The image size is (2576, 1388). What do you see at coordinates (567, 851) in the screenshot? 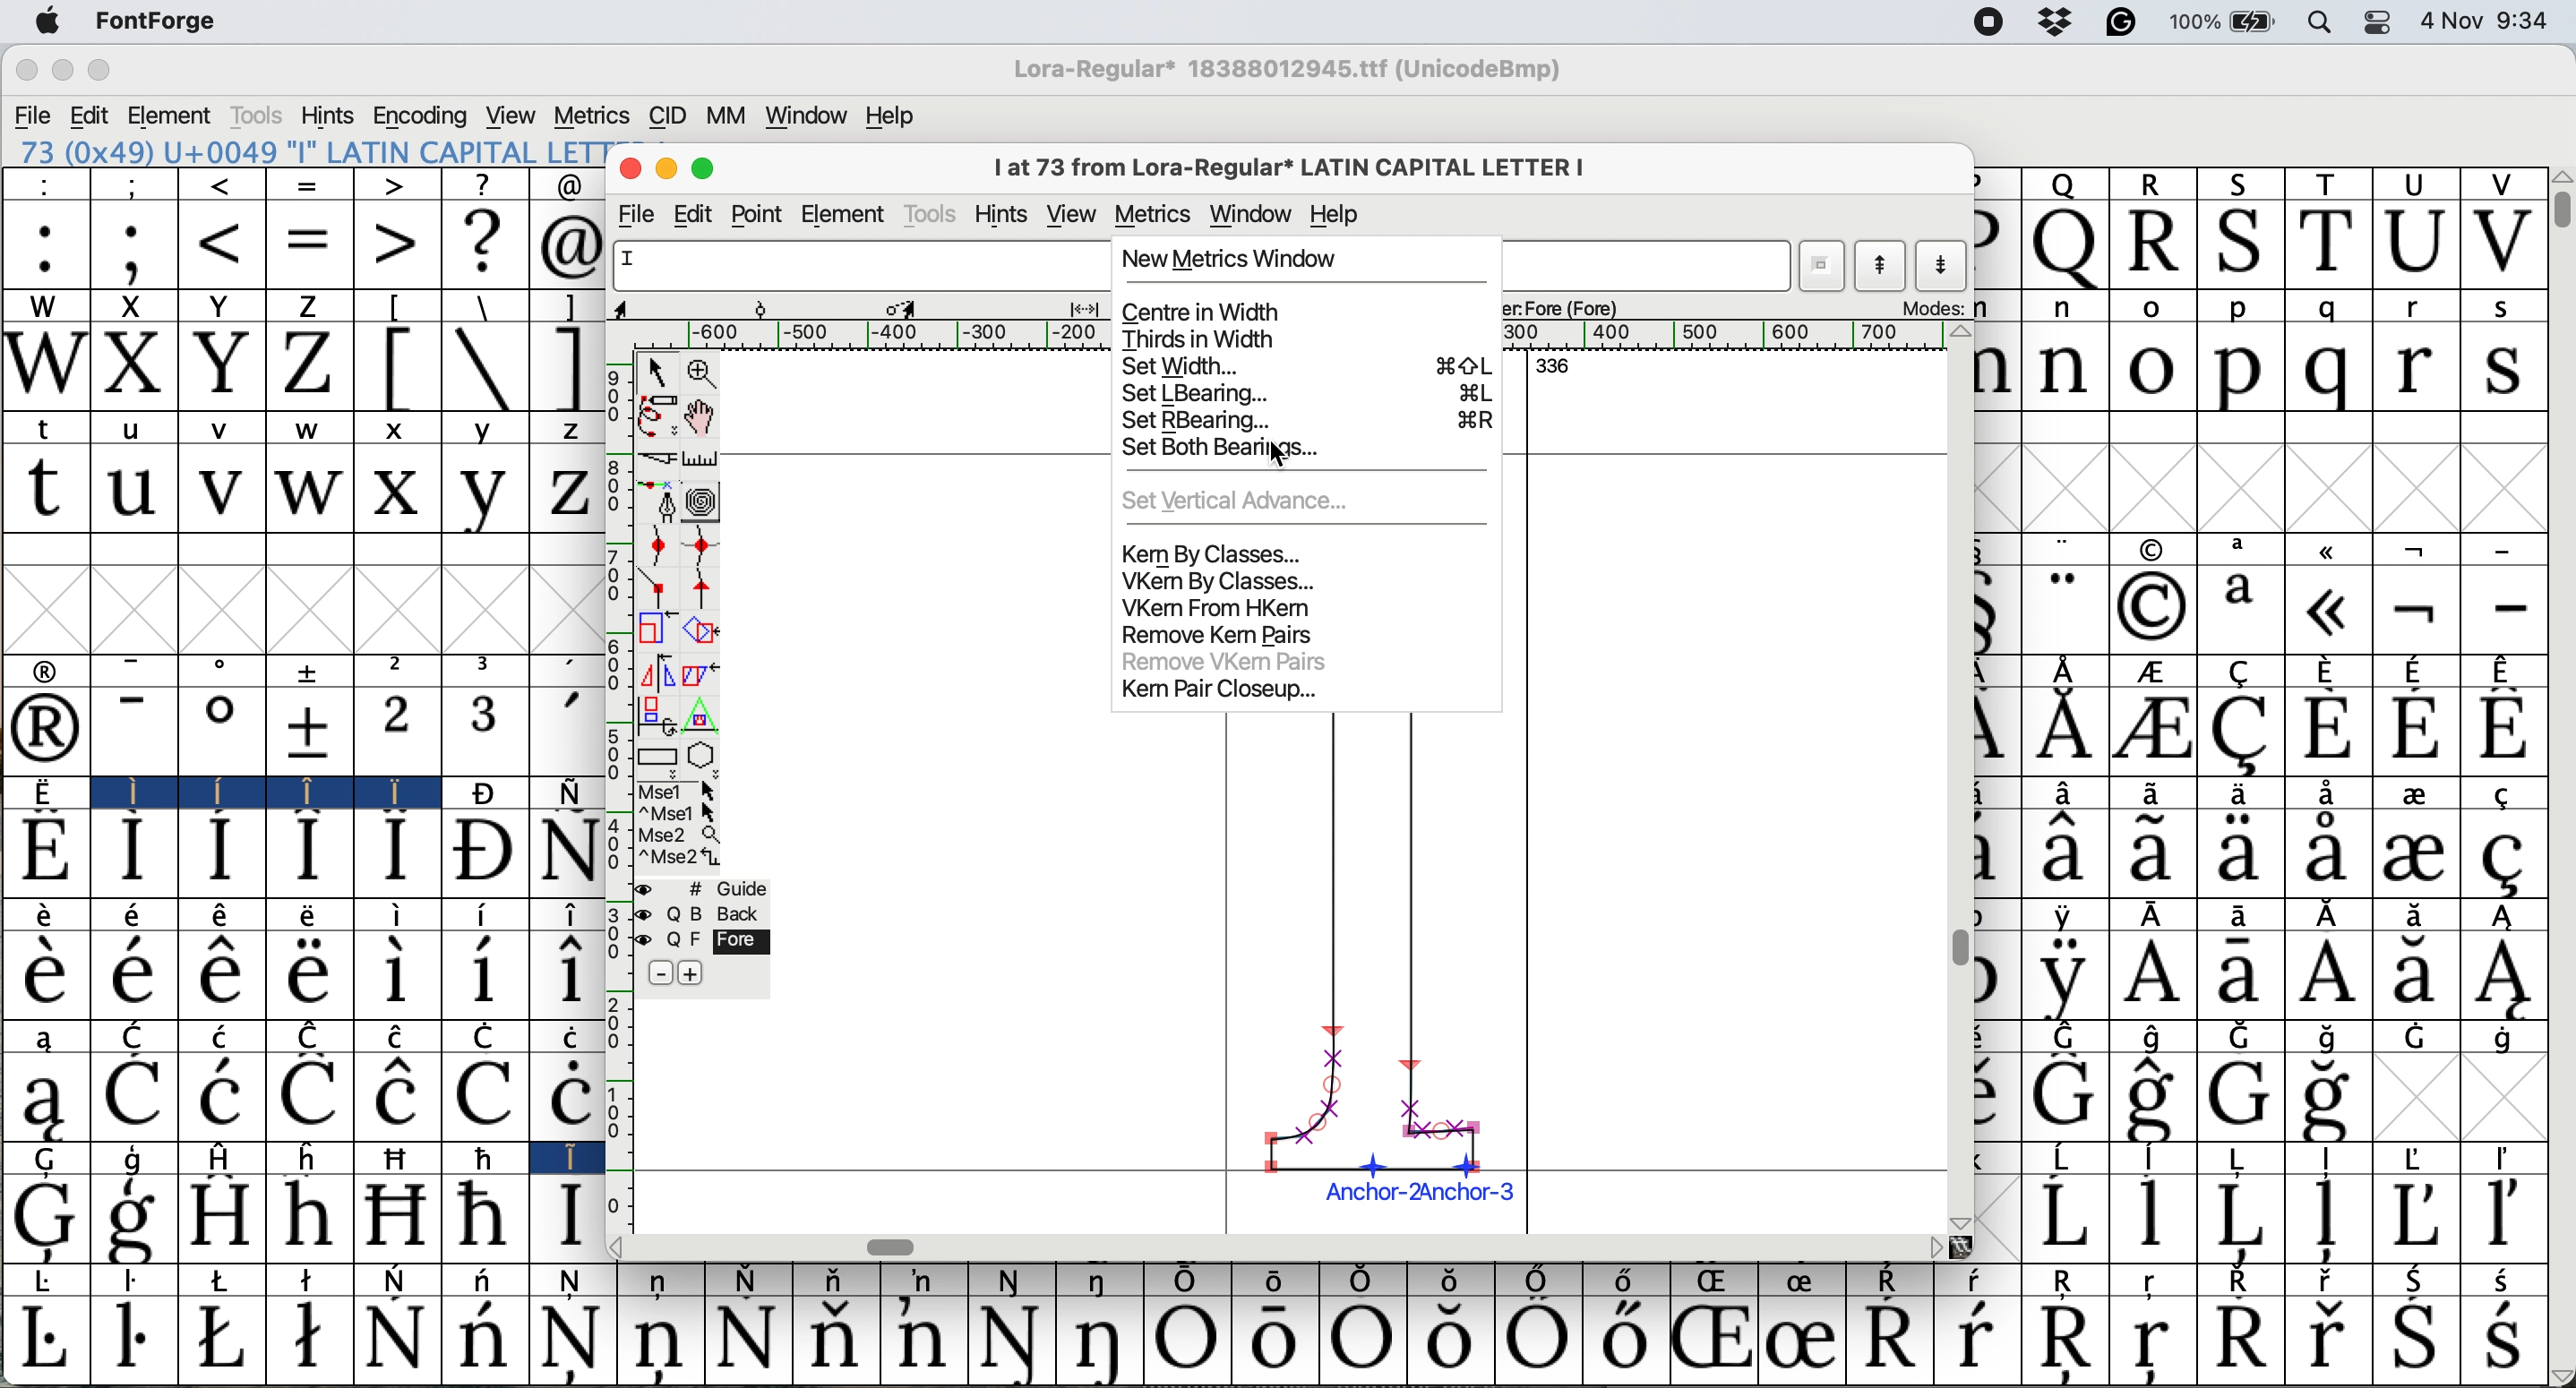
I see `Symbol` at bounding box center [567, 851].